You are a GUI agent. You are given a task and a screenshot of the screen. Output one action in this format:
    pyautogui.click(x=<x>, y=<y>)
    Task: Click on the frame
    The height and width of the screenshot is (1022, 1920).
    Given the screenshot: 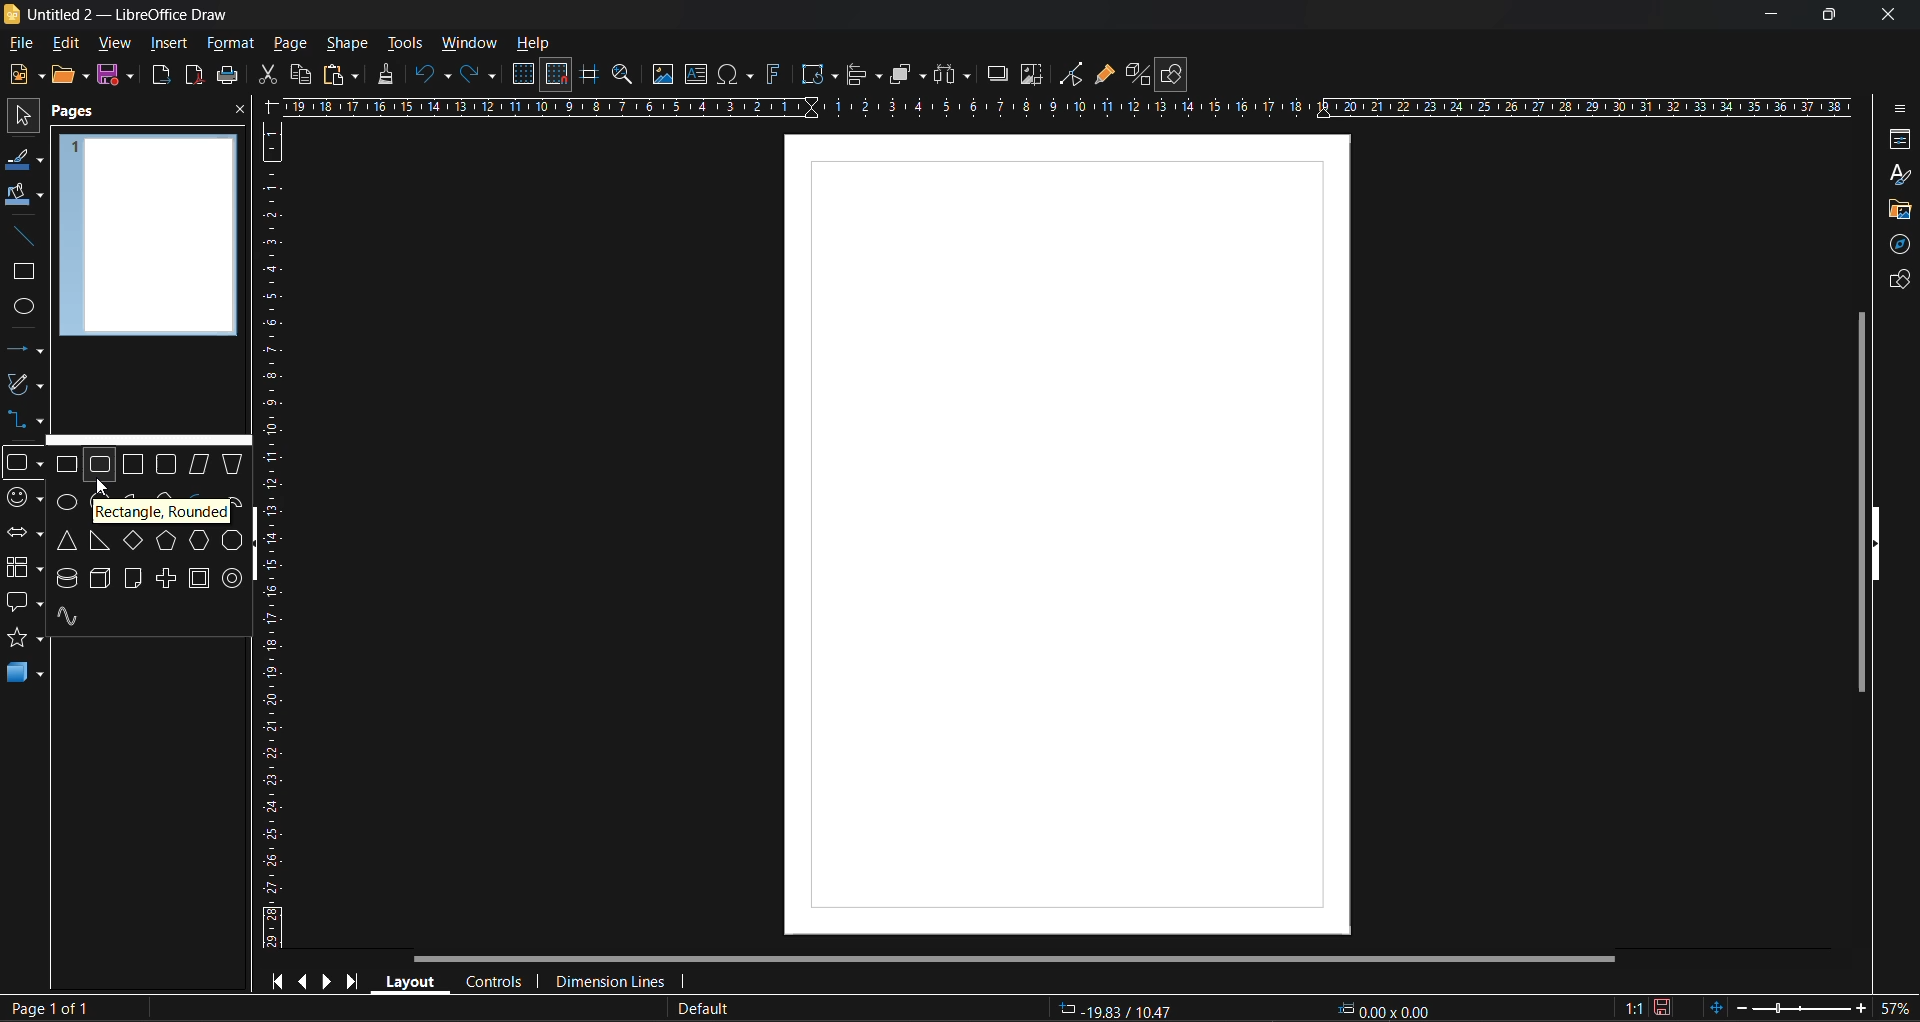 What is the action you would take?
    pyautogui.click(x=202, y=577)
    